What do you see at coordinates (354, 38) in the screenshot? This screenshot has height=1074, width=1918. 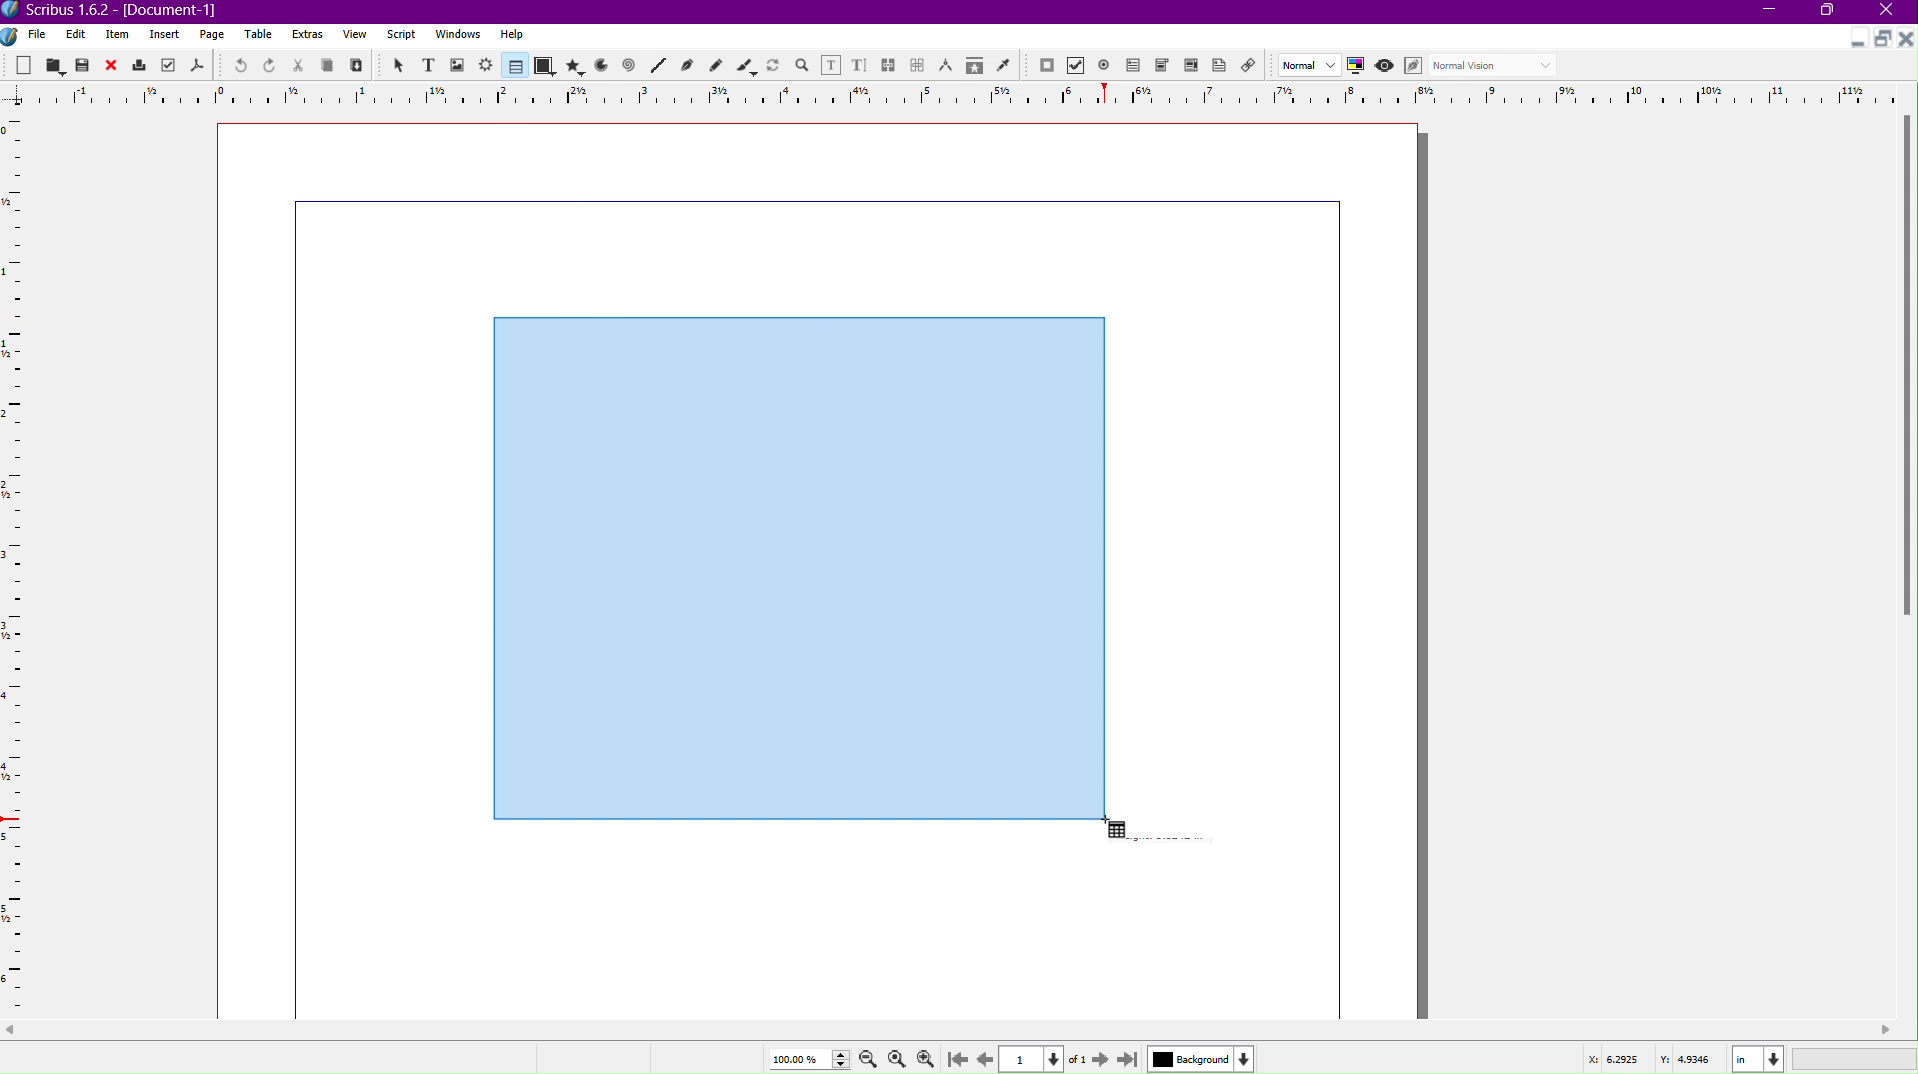 I see `View` at bounding box center [354, 38].